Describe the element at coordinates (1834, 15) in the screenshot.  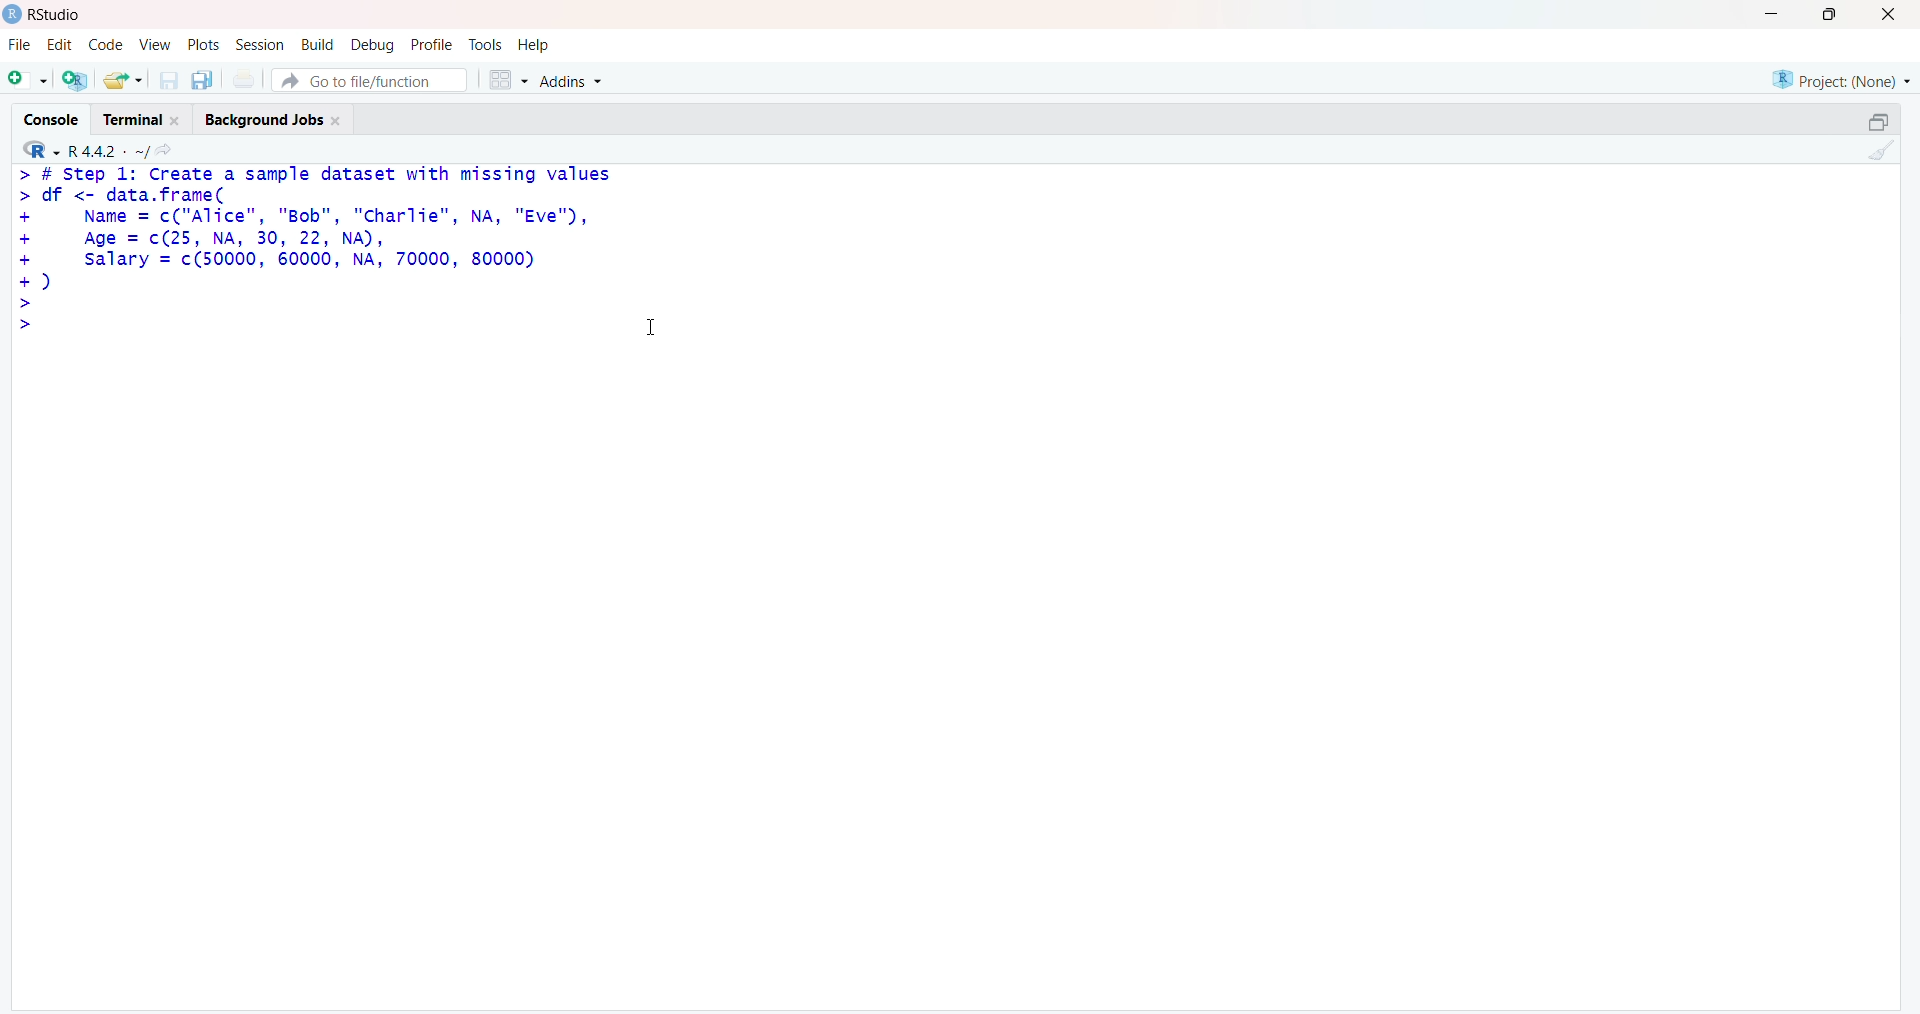
I see `Maximize` at that location.